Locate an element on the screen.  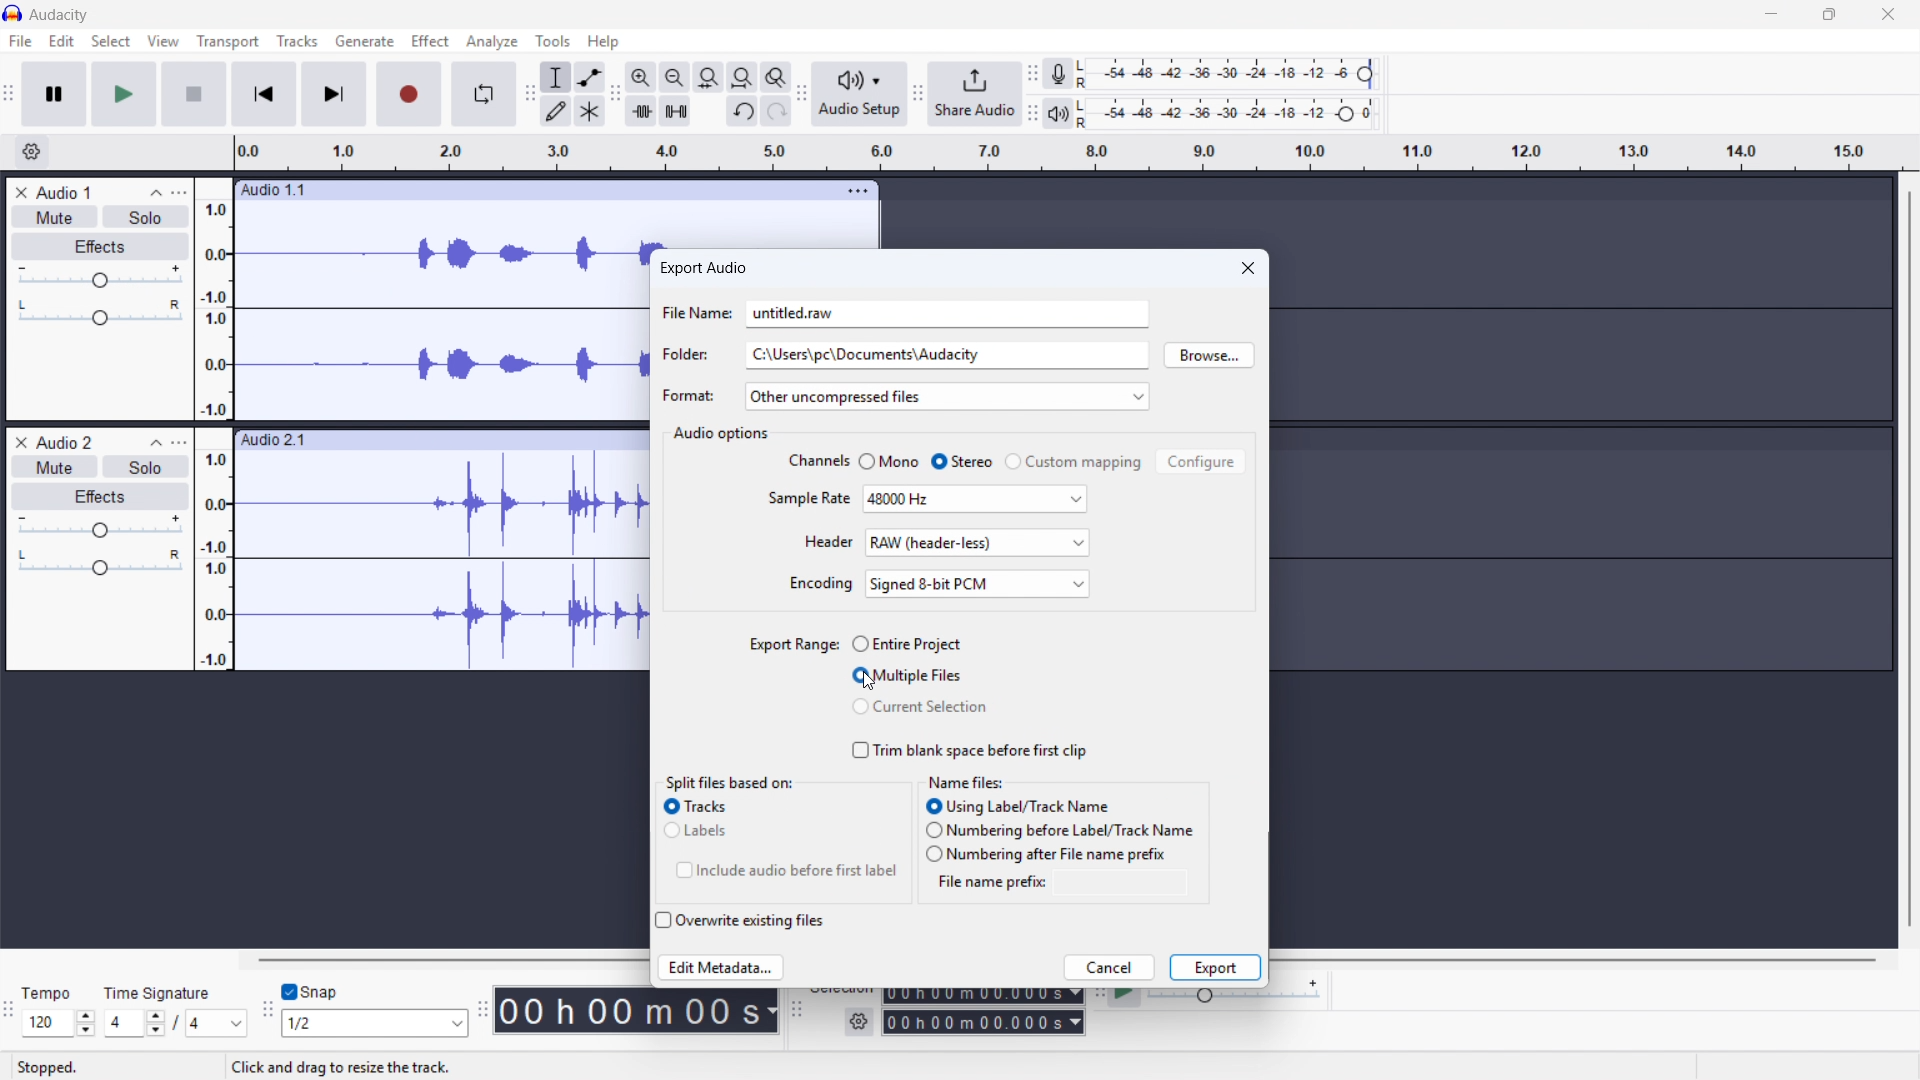
Toggle zoom  is located at coordinates (776, 76).